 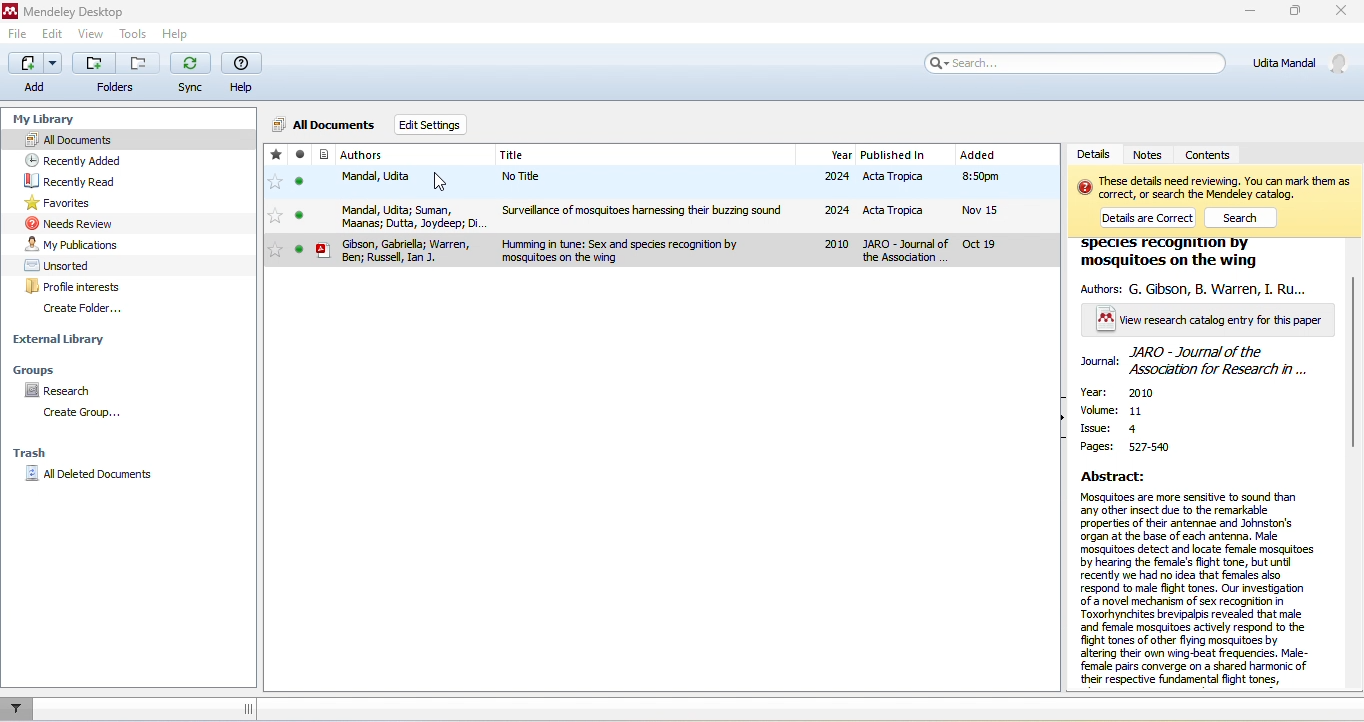 I want to click on added, so click(x=1000, y=217).